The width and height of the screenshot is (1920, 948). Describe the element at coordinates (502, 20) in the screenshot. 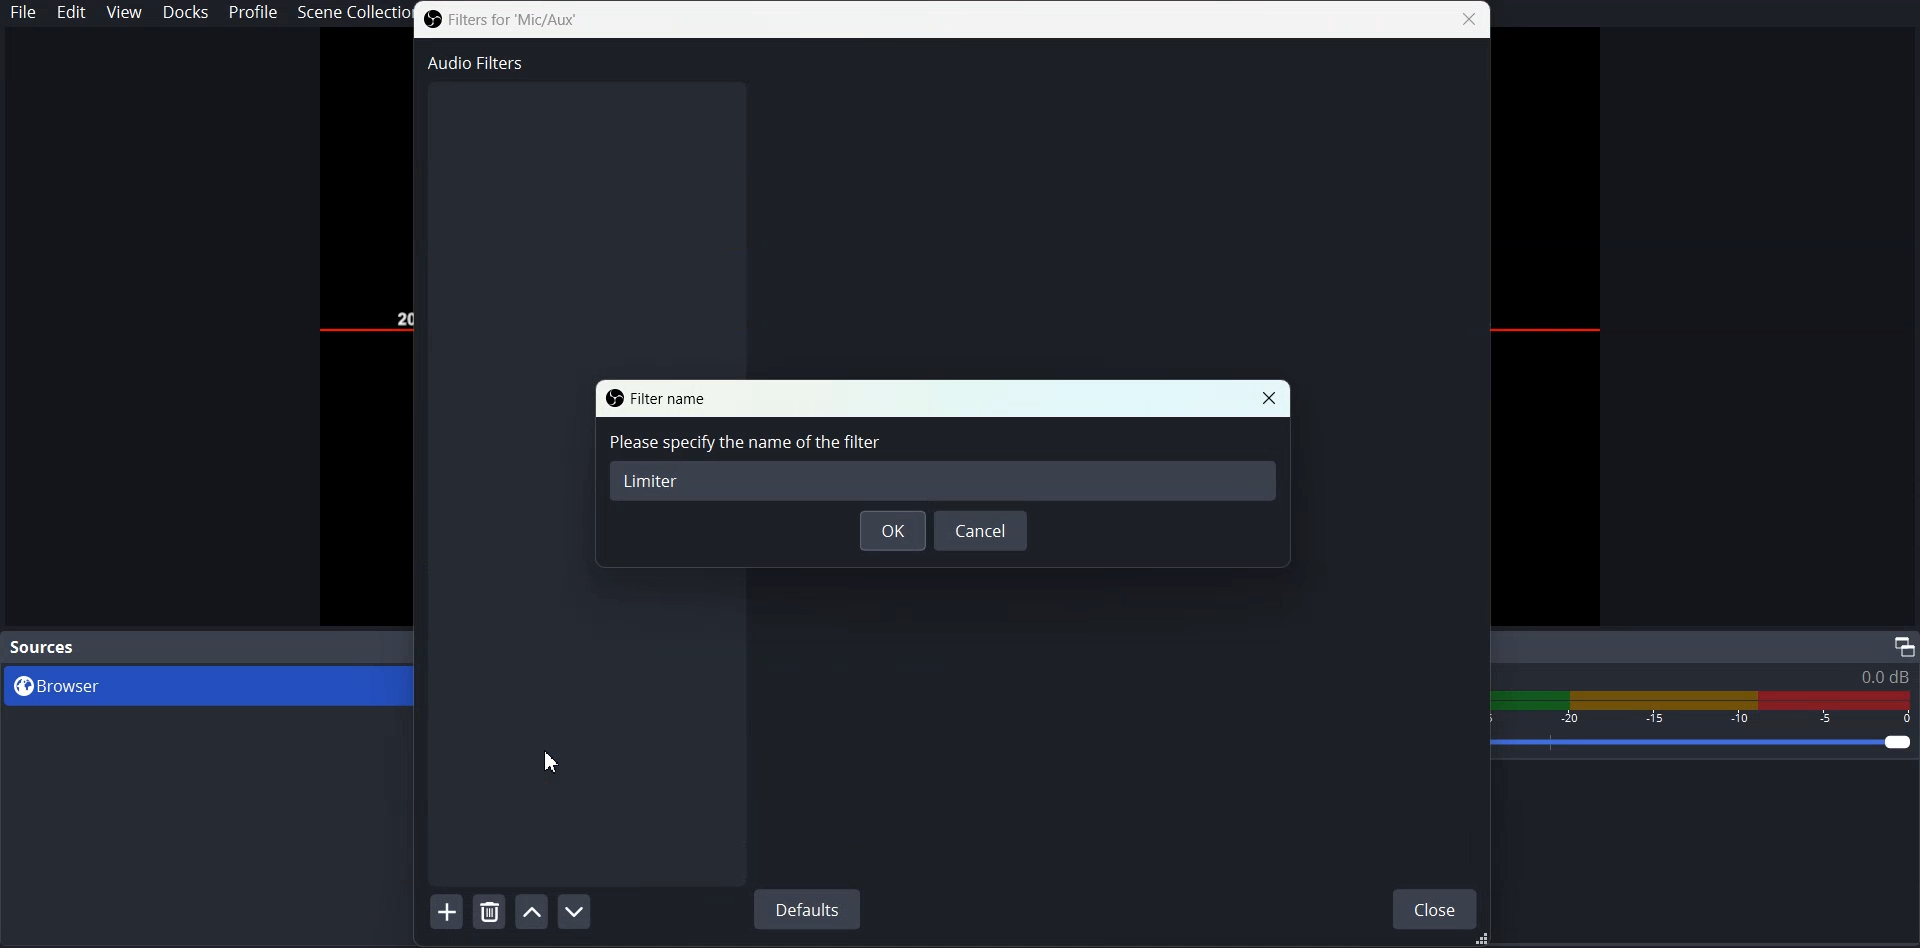

I see `Filter for 'Mic/Aux'` at that location.